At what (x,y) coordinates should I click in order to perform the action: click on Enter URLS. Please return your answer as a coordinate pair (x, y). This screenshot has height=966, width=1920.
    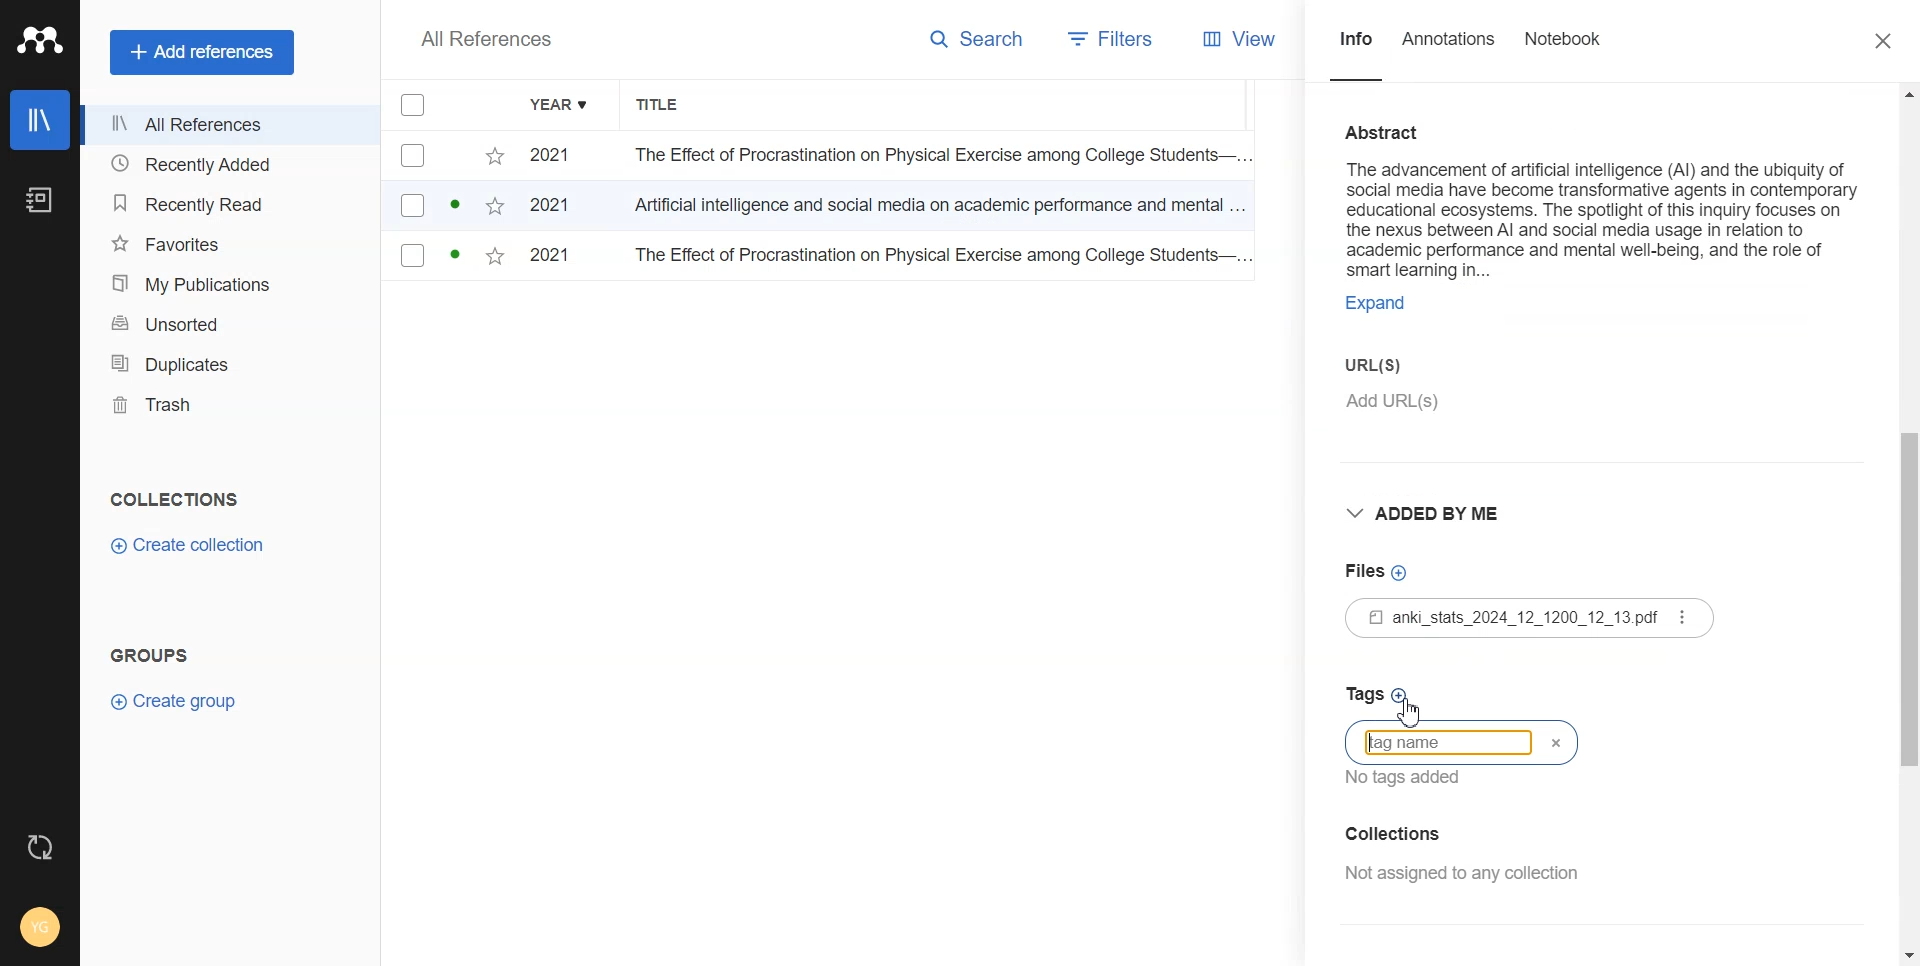
    Looking at the image, I should click on (1397, 361).